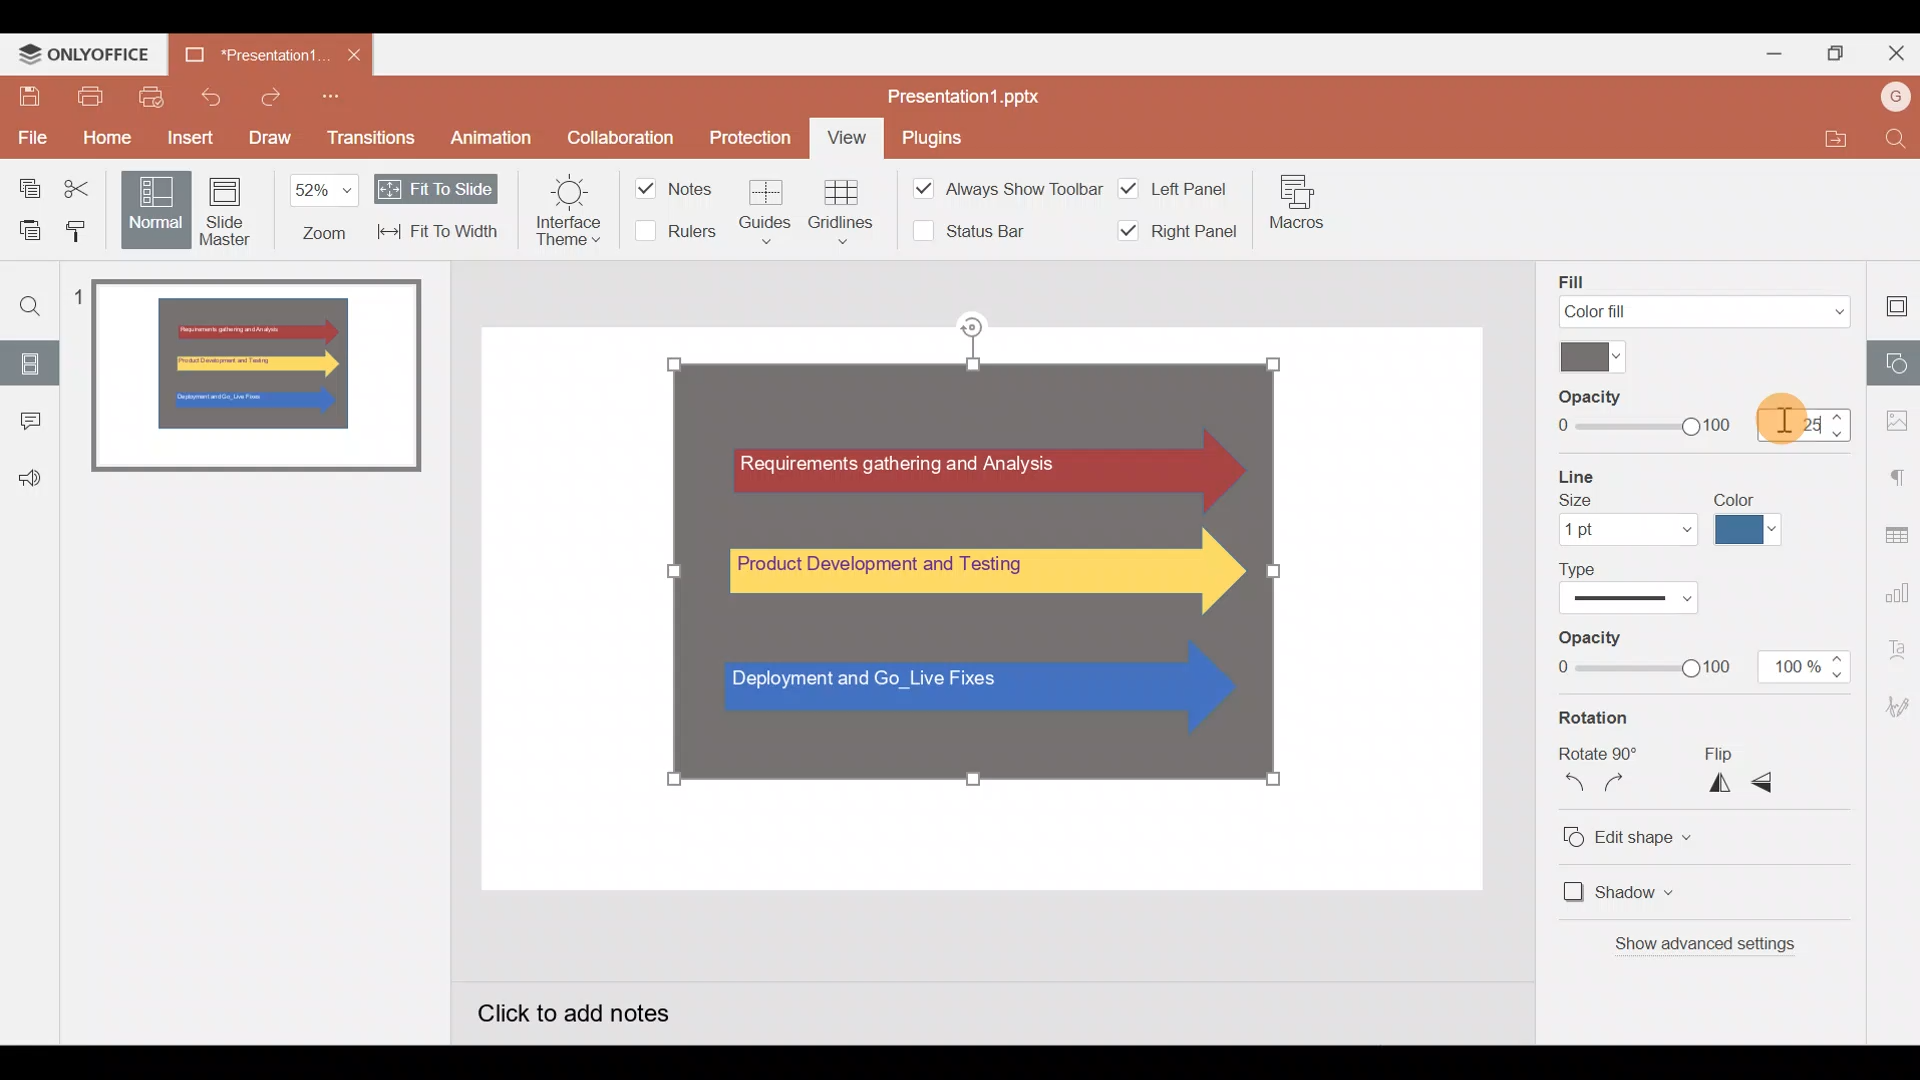  I want to click on Shadow, so click(1633, 889).